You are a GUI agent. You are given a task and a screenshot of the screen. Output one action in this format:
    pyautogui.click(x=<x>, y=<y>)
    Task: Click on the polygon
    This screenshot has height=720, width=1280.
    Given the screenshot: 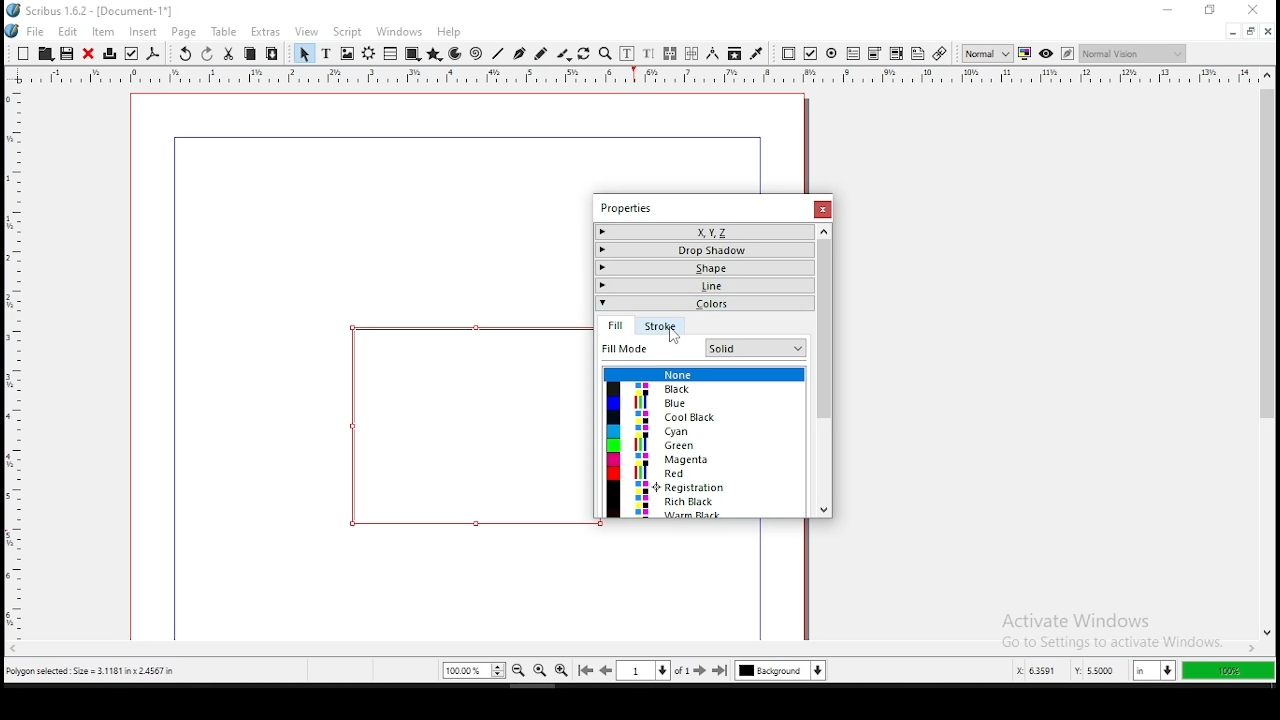 What is the action you would take?
    pyautogui.click(x=435, y=54)
    